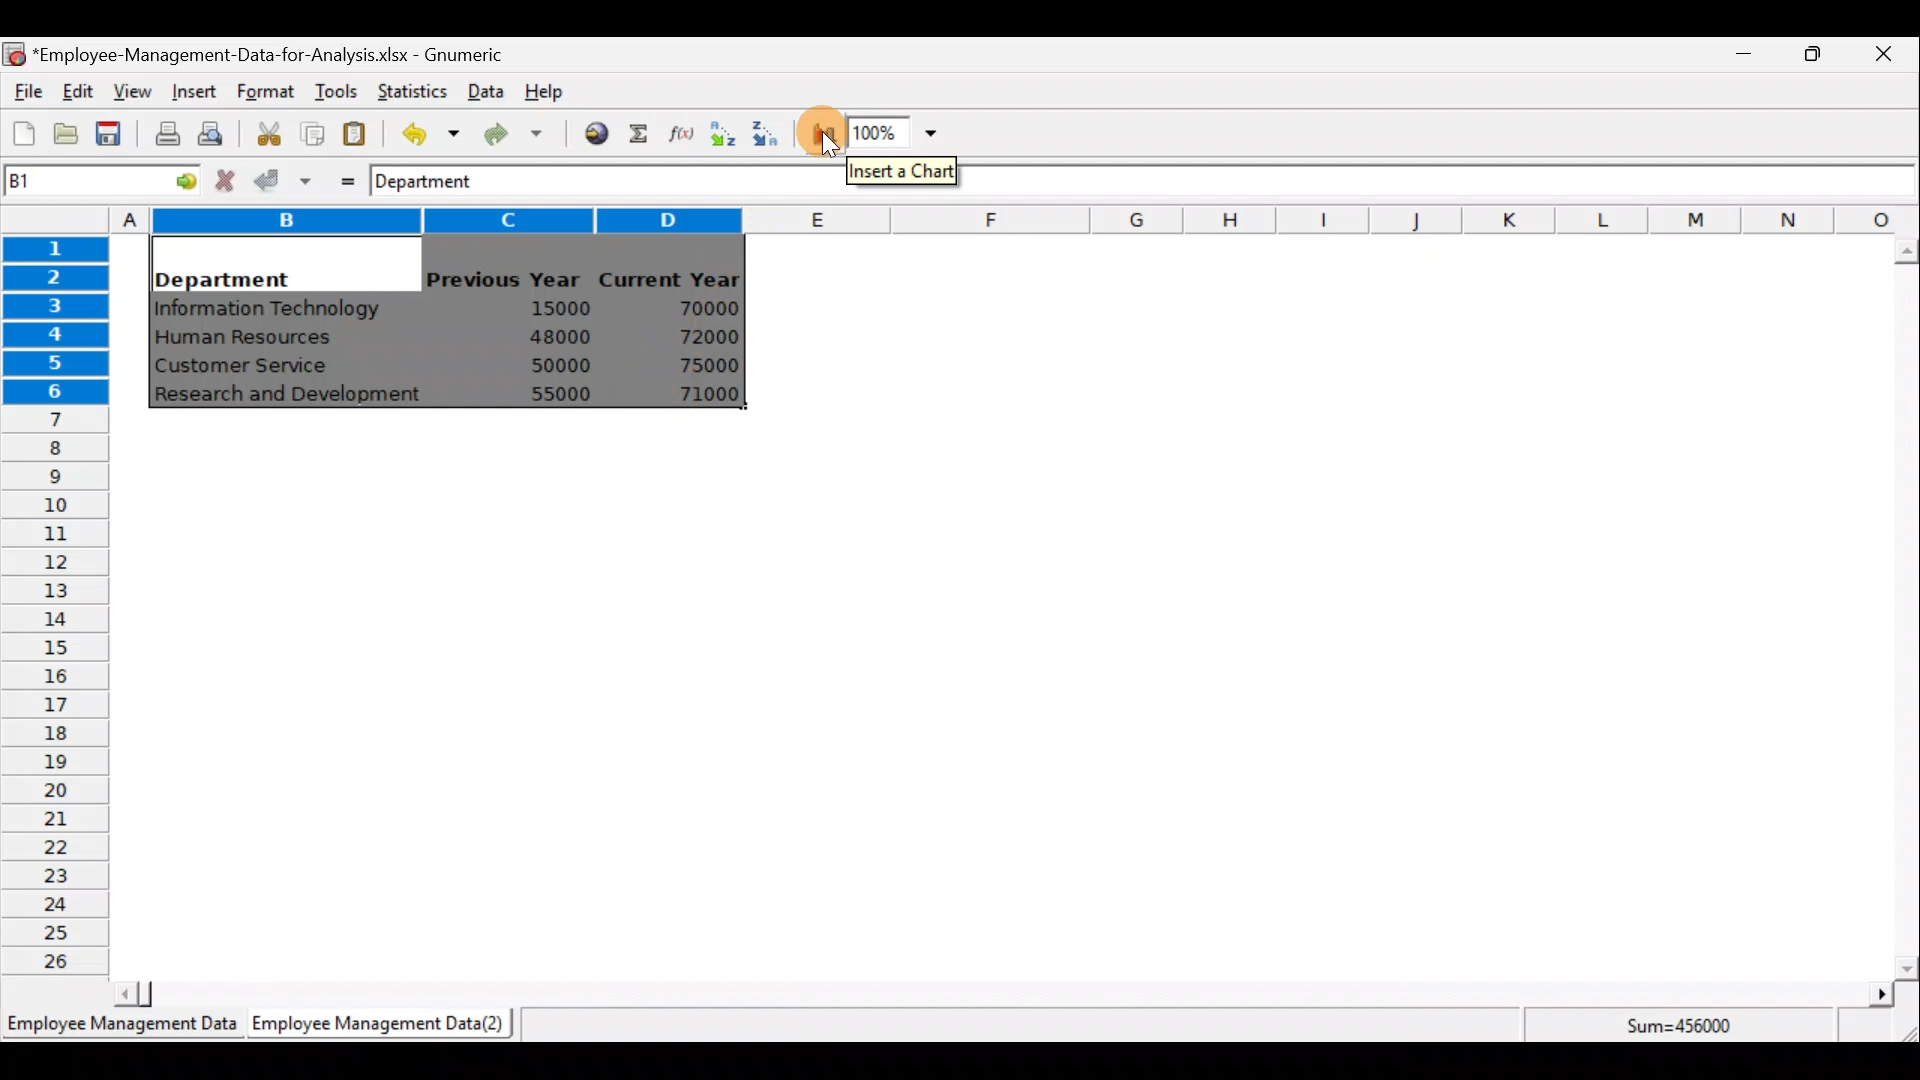  Describe the element at coordinates (566, 365) in the screenshot. I see `50000` at that location.